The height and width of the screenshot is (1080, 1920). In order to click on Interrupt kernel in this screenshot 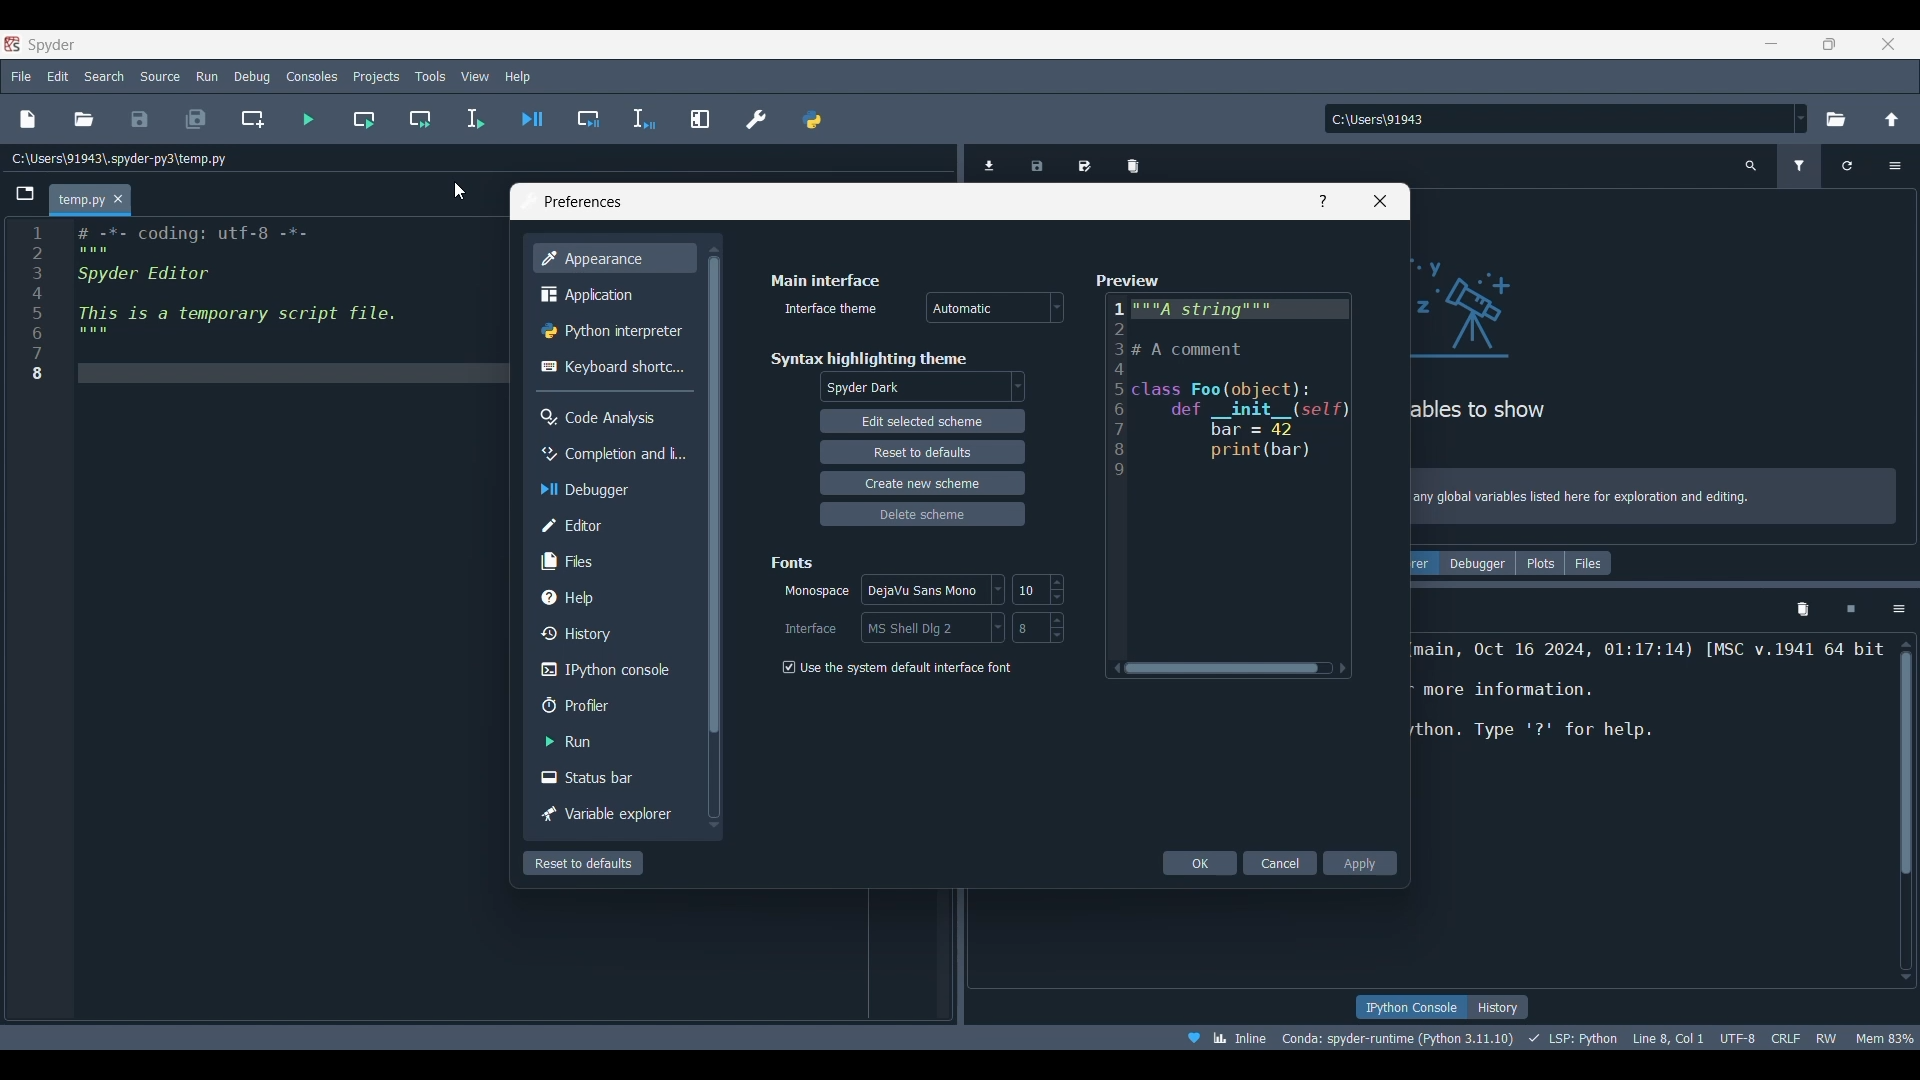, I will do `click(1850, 609)`.